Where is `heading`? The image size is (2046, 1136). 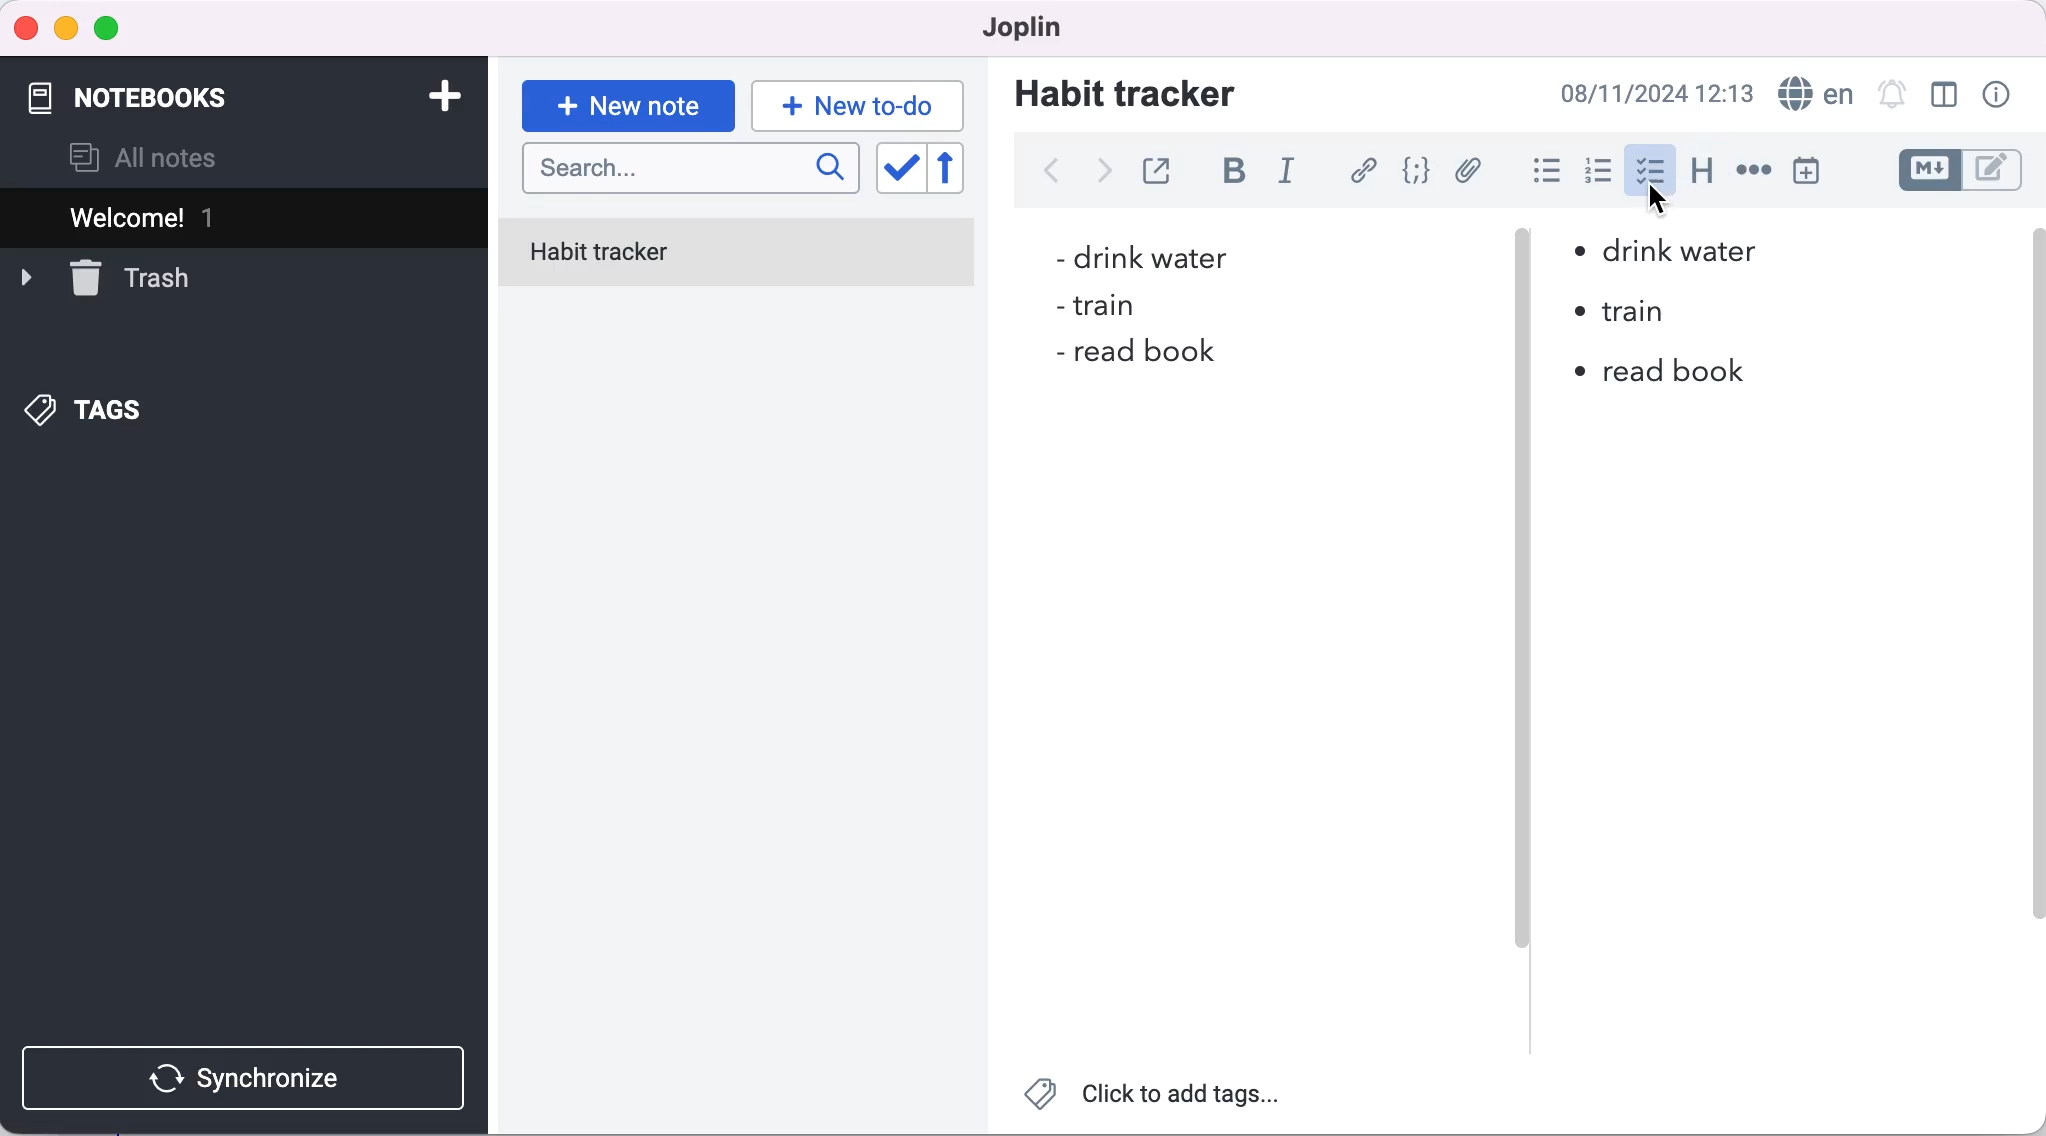 heading is located at coordinates (1703, 172).